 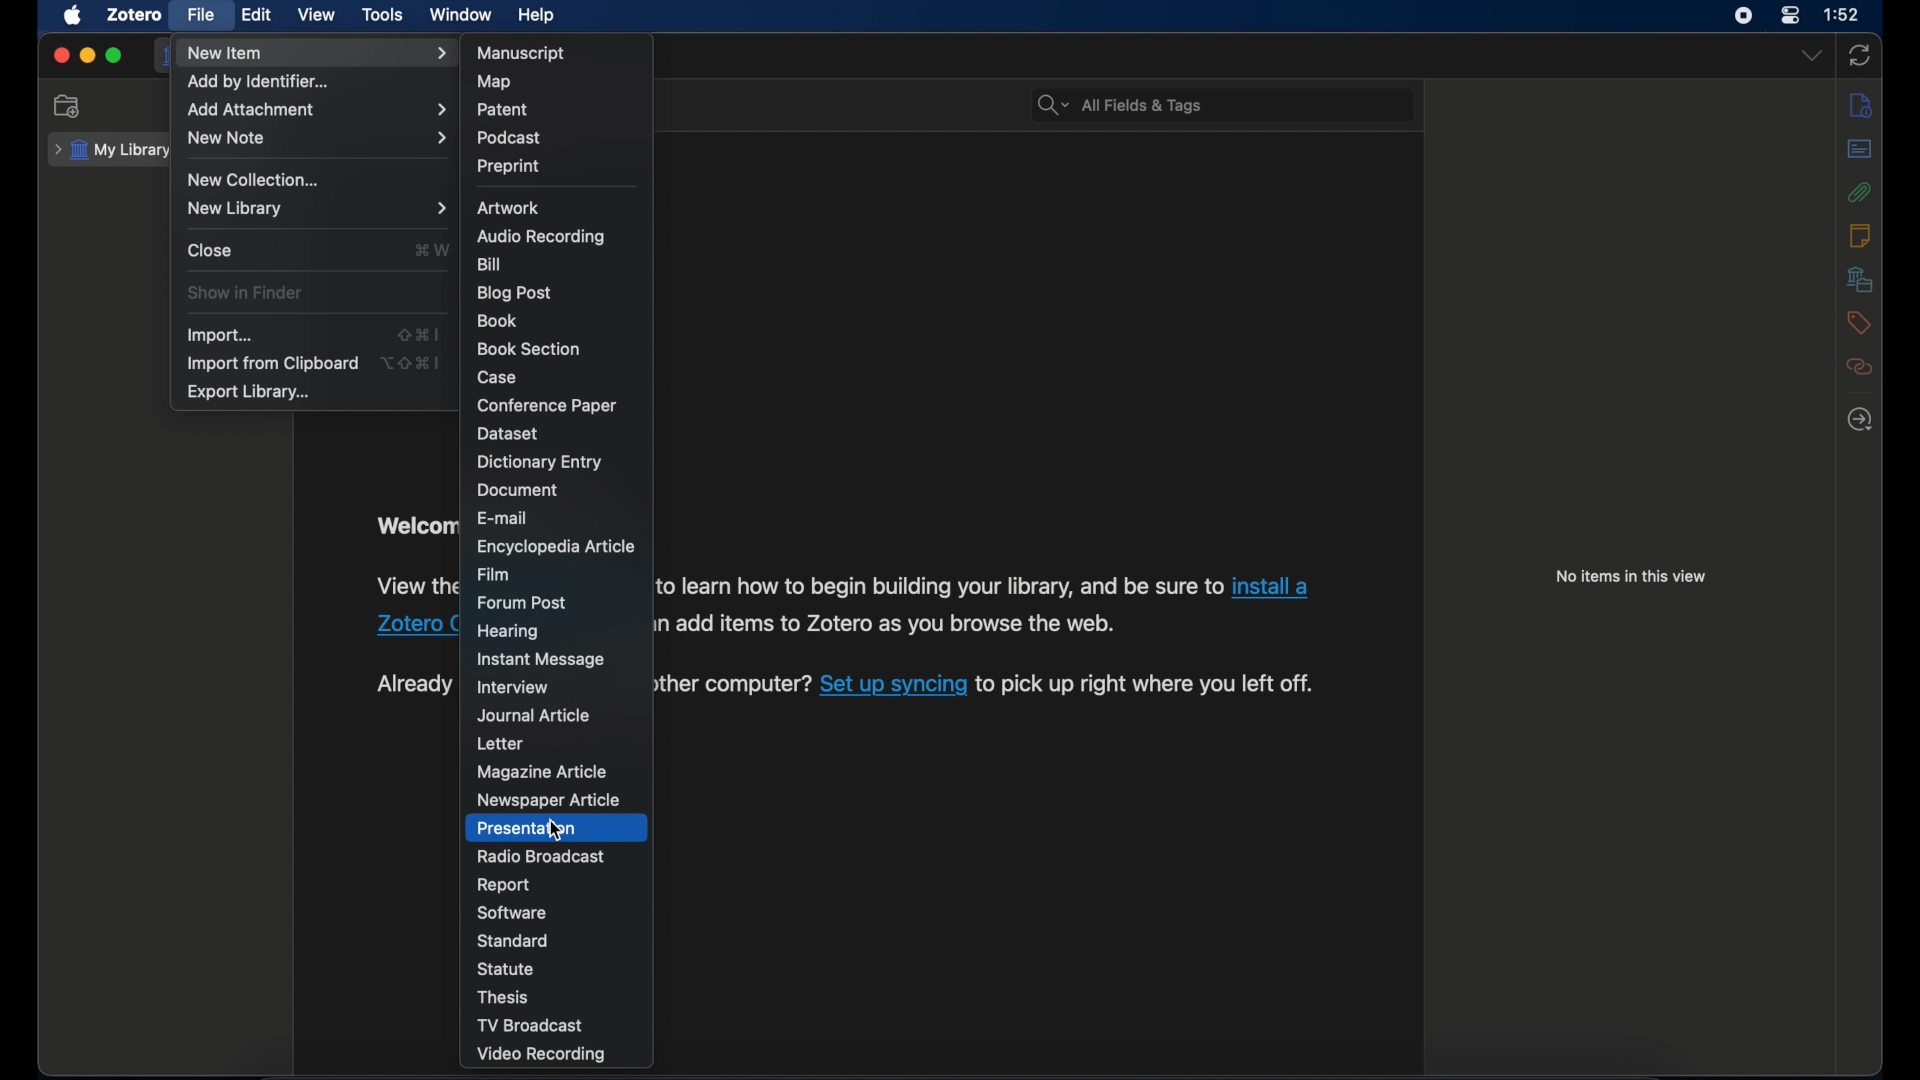 I want to click on video recording, so click(x=544, y=1055).